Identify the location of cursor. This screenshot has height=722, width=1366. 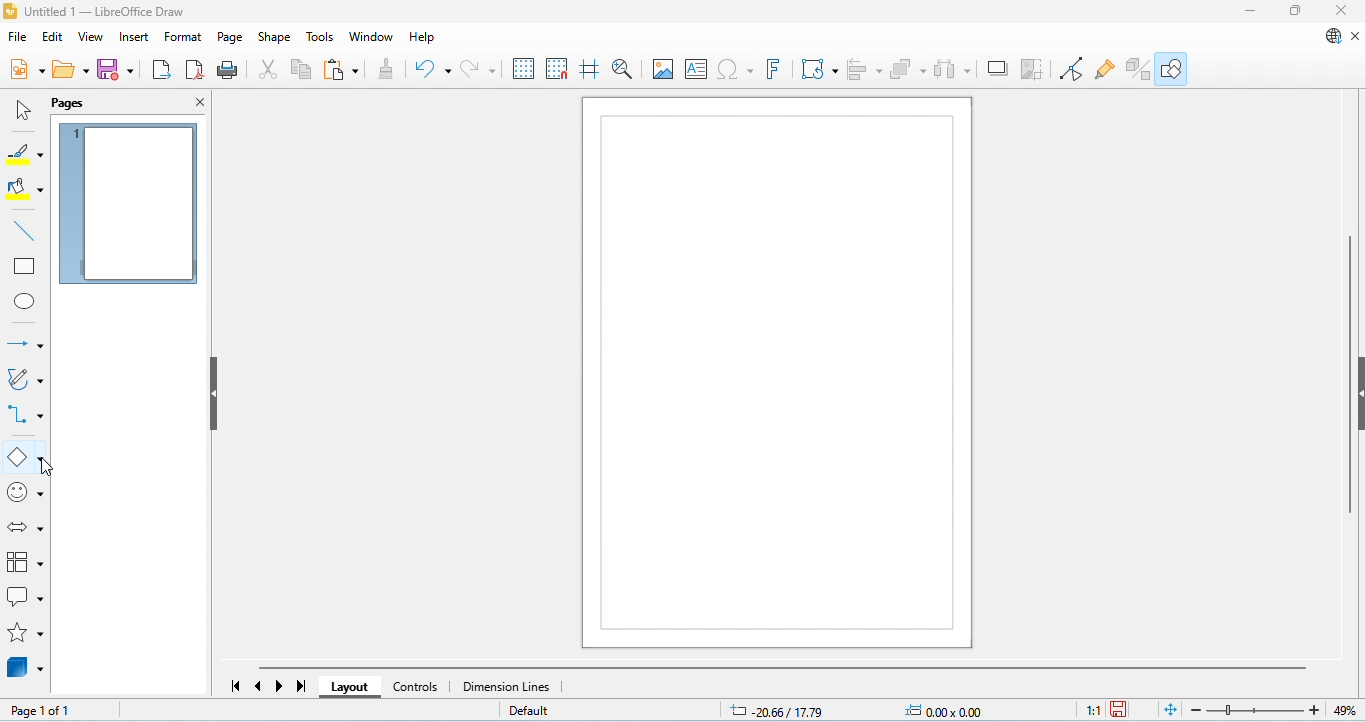
(48, 469).